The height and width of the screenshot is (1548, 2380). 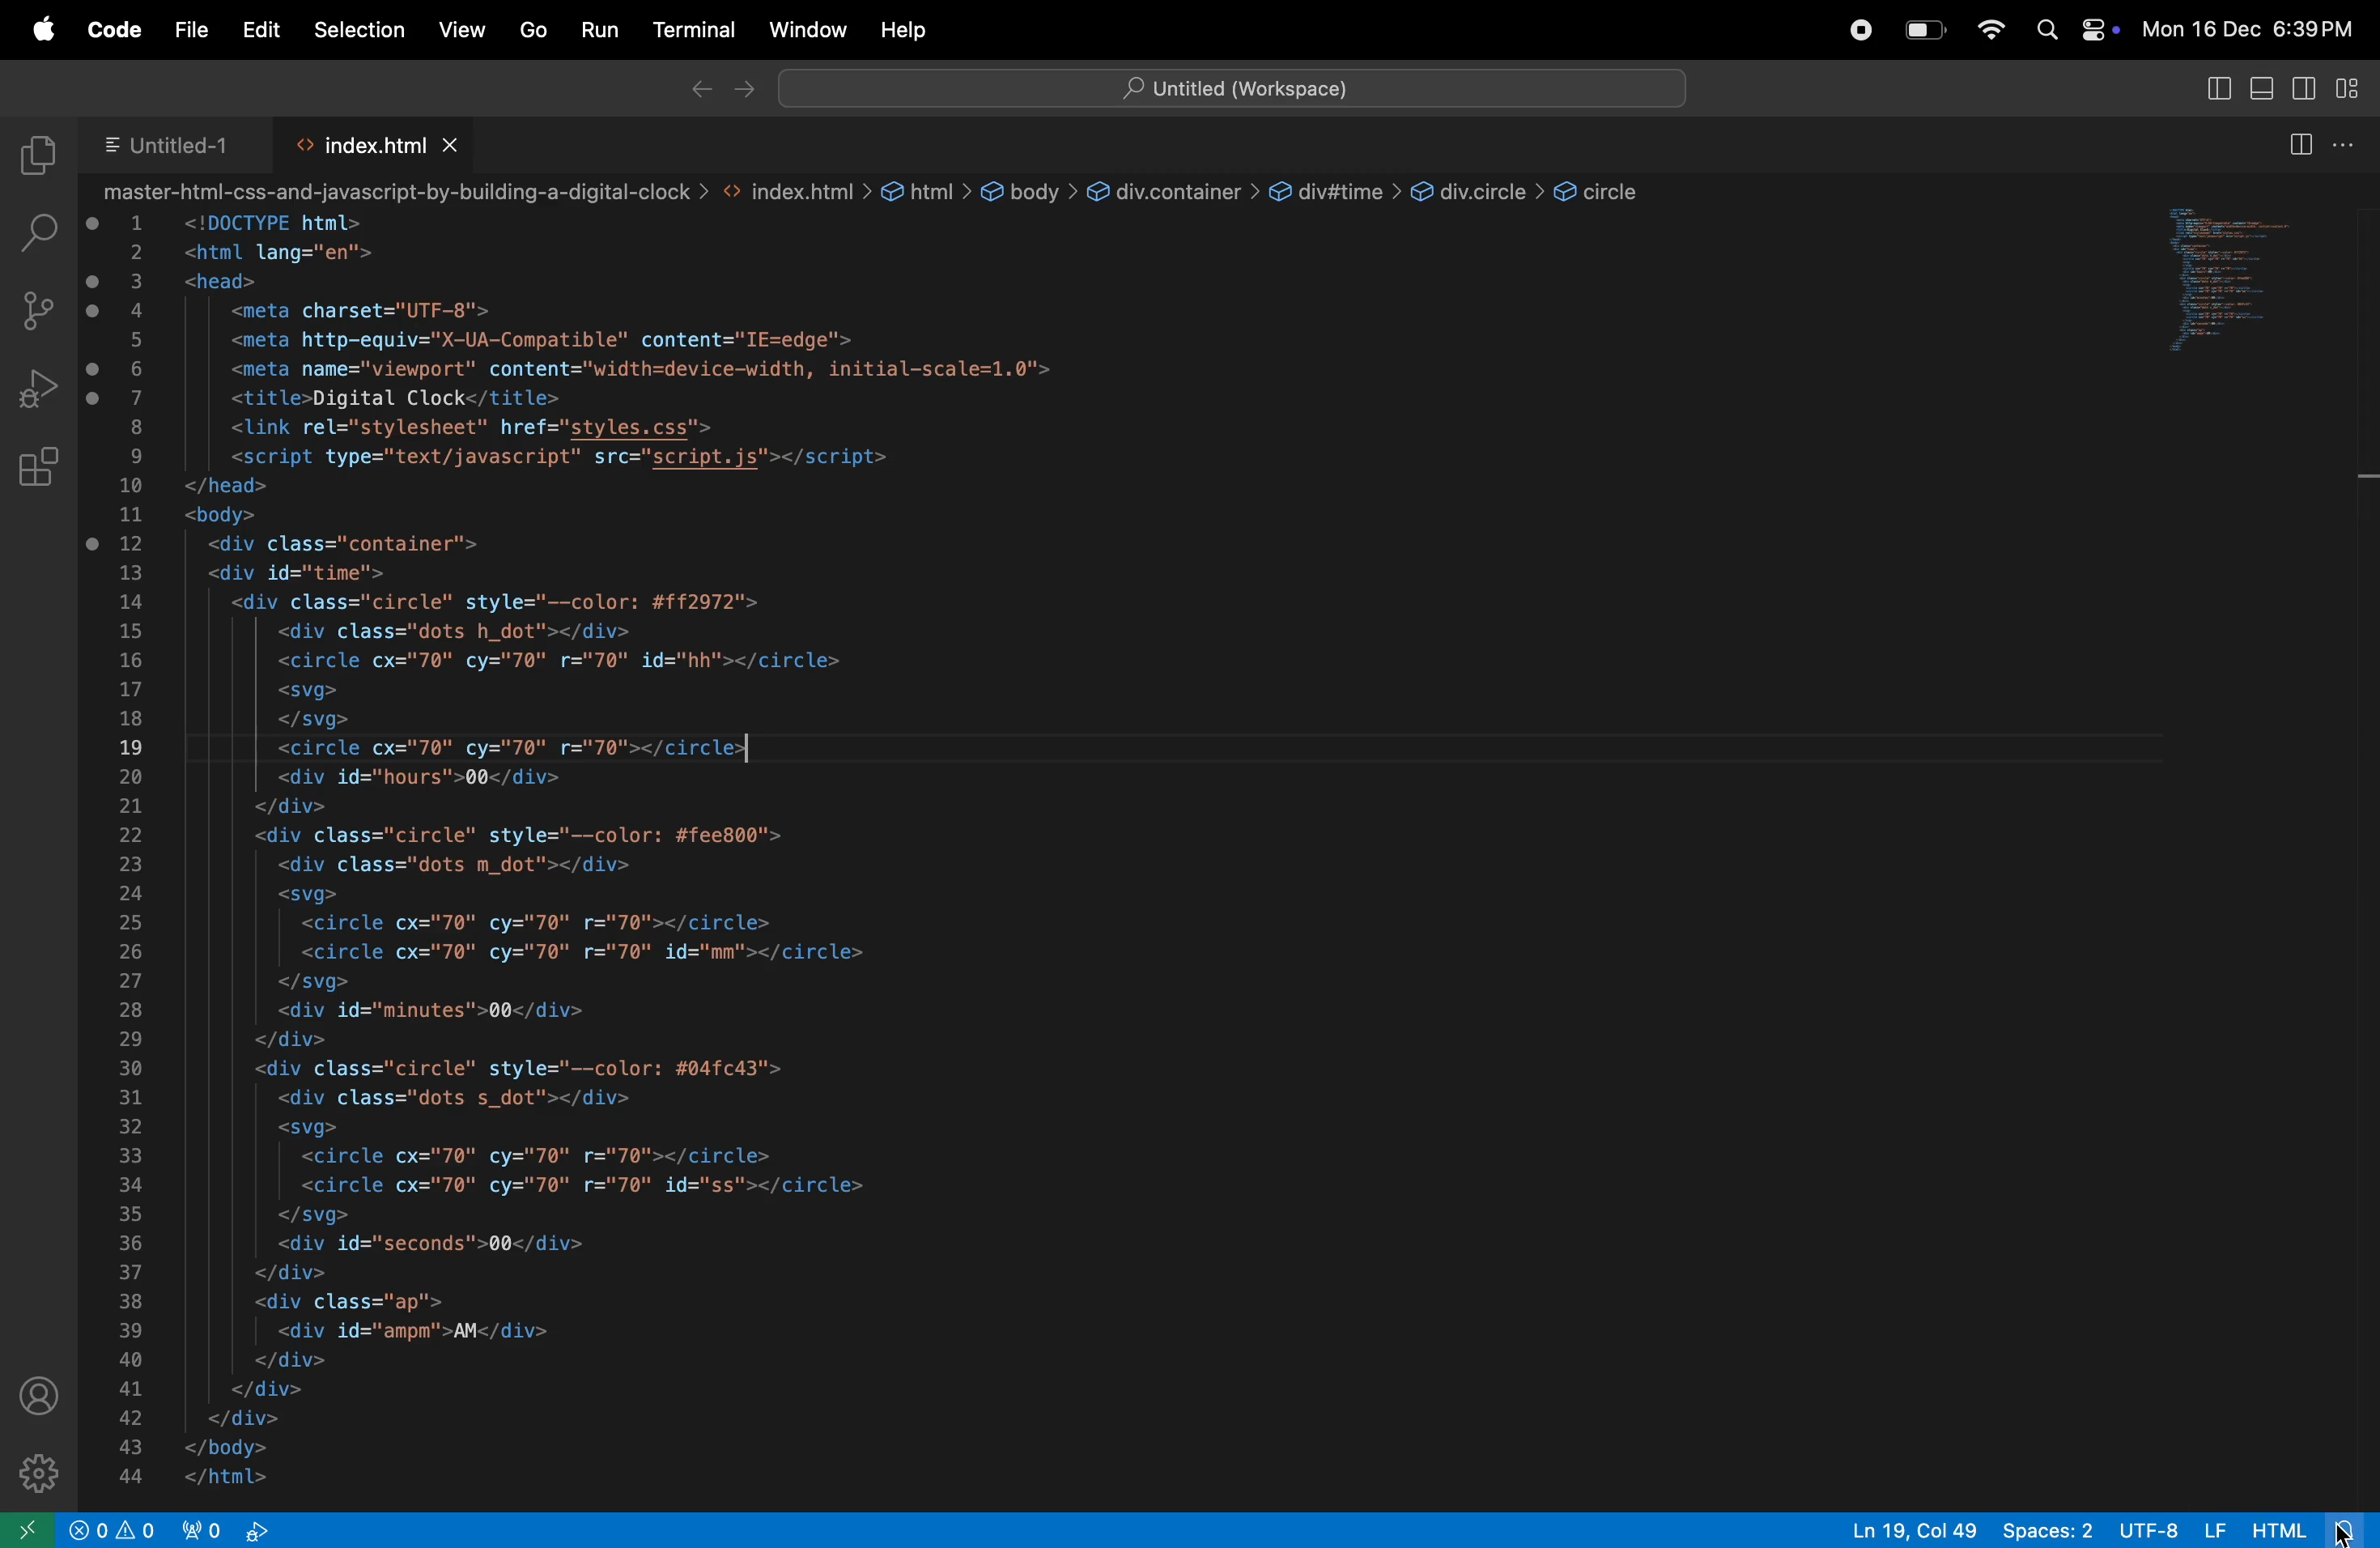 What do you see at coordinates (44, 231) in the screenshot?
I see `search` at bounding box center [44, 231].